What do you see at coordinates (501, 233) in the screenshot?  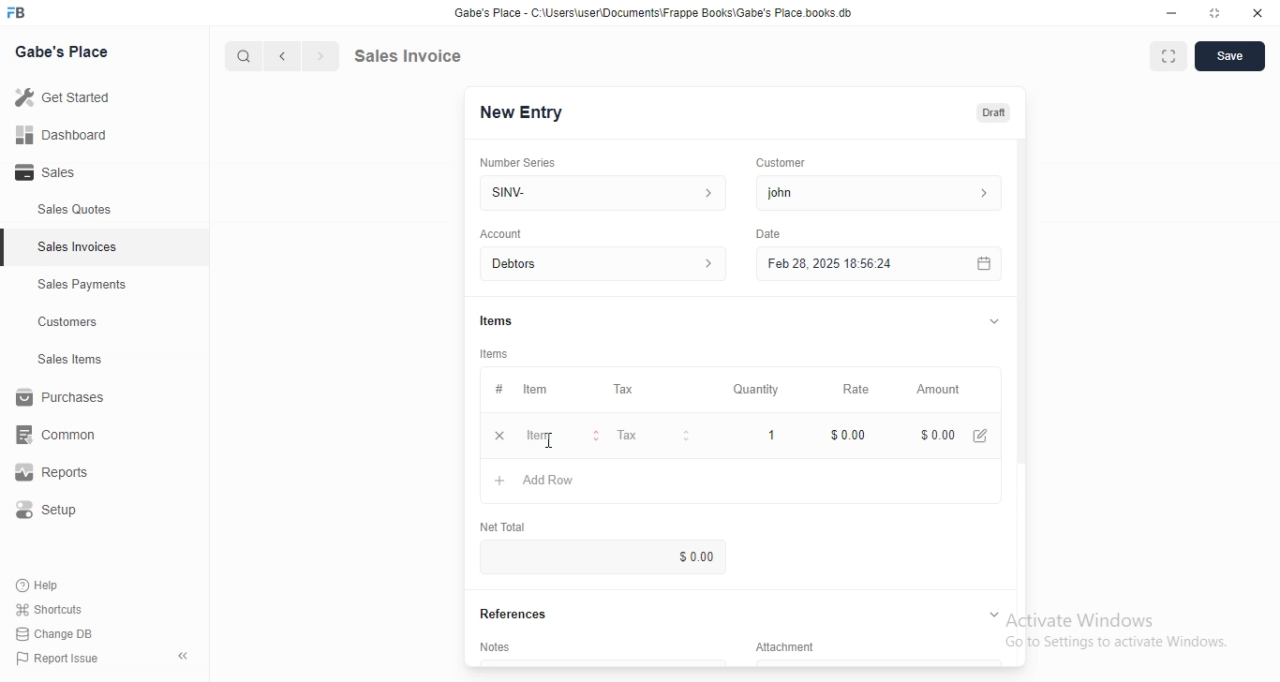 I see `‘Account` at bounding box center [501, 233].